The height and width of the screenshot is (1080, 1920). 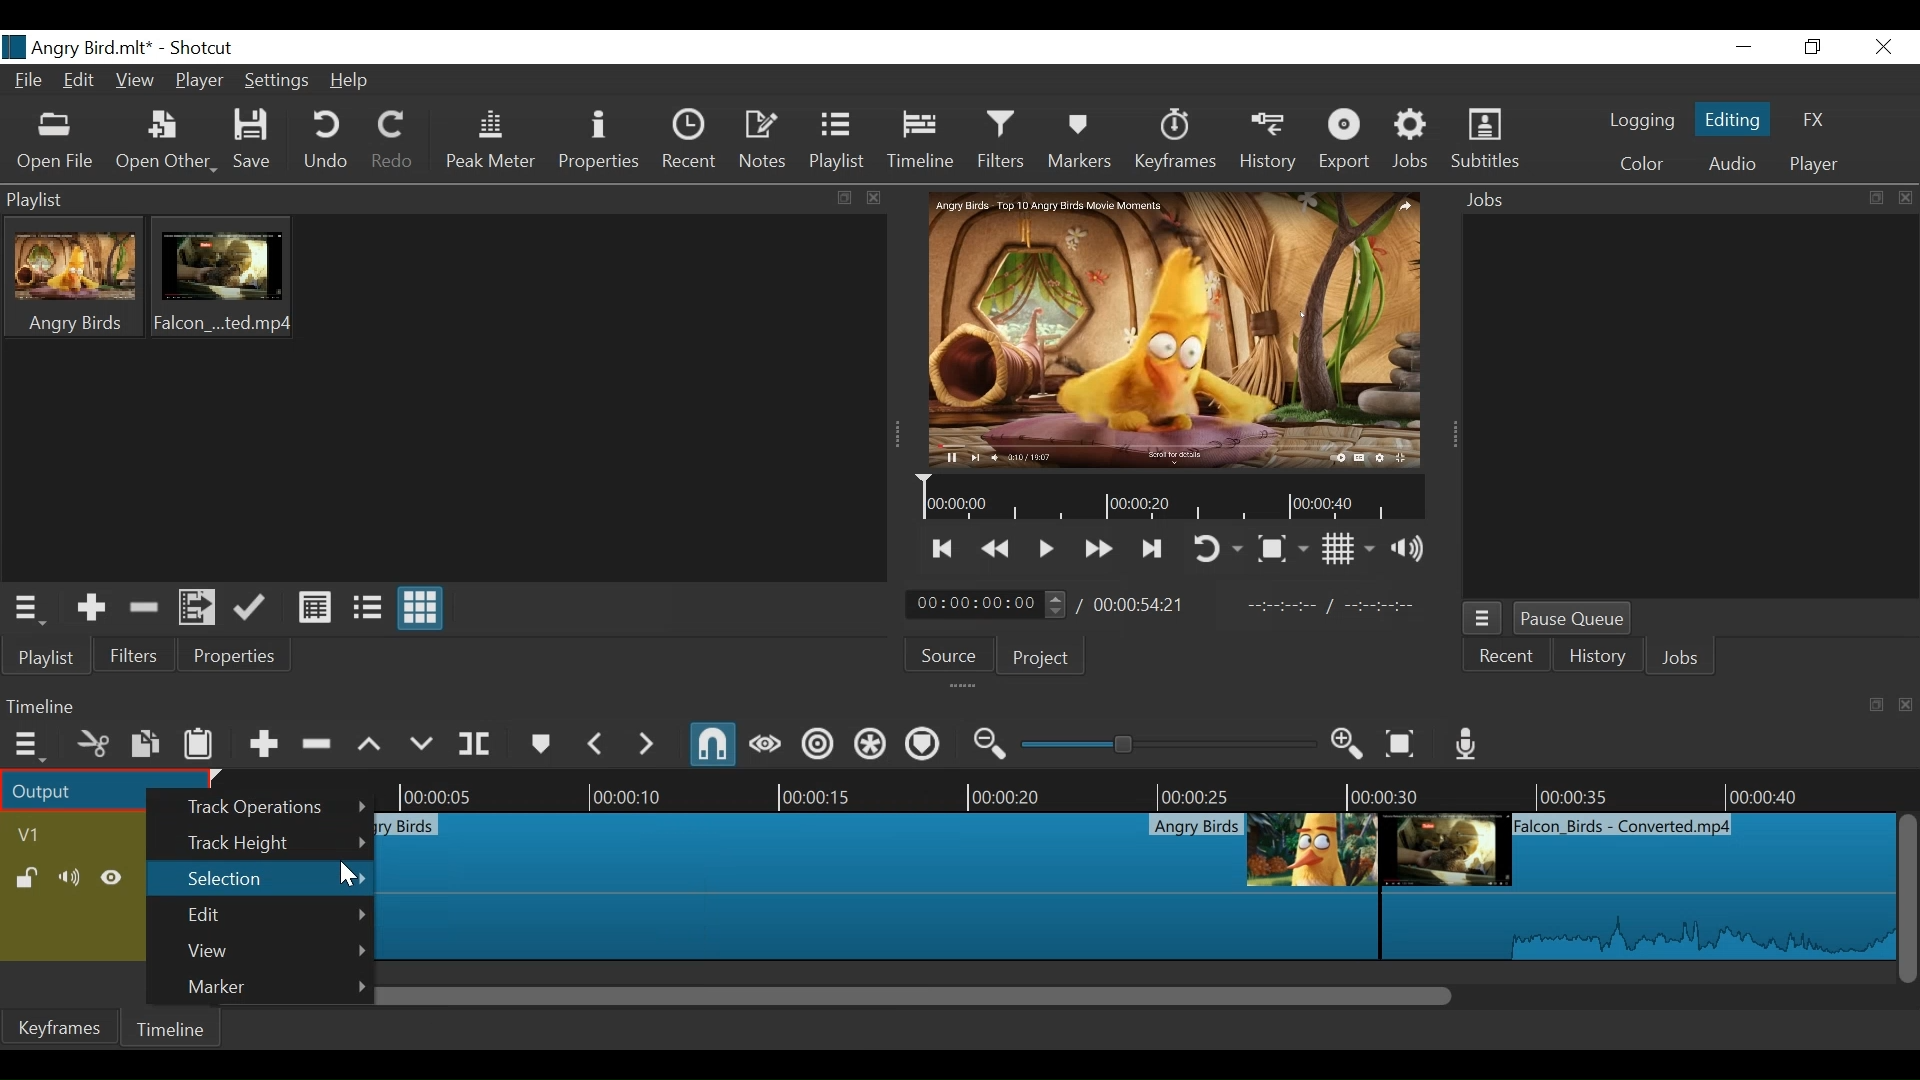 What do you see at coordinates (1685, 201) in the screenshot?
I see `Jobs Panel` at bounding box center [1685, 201].